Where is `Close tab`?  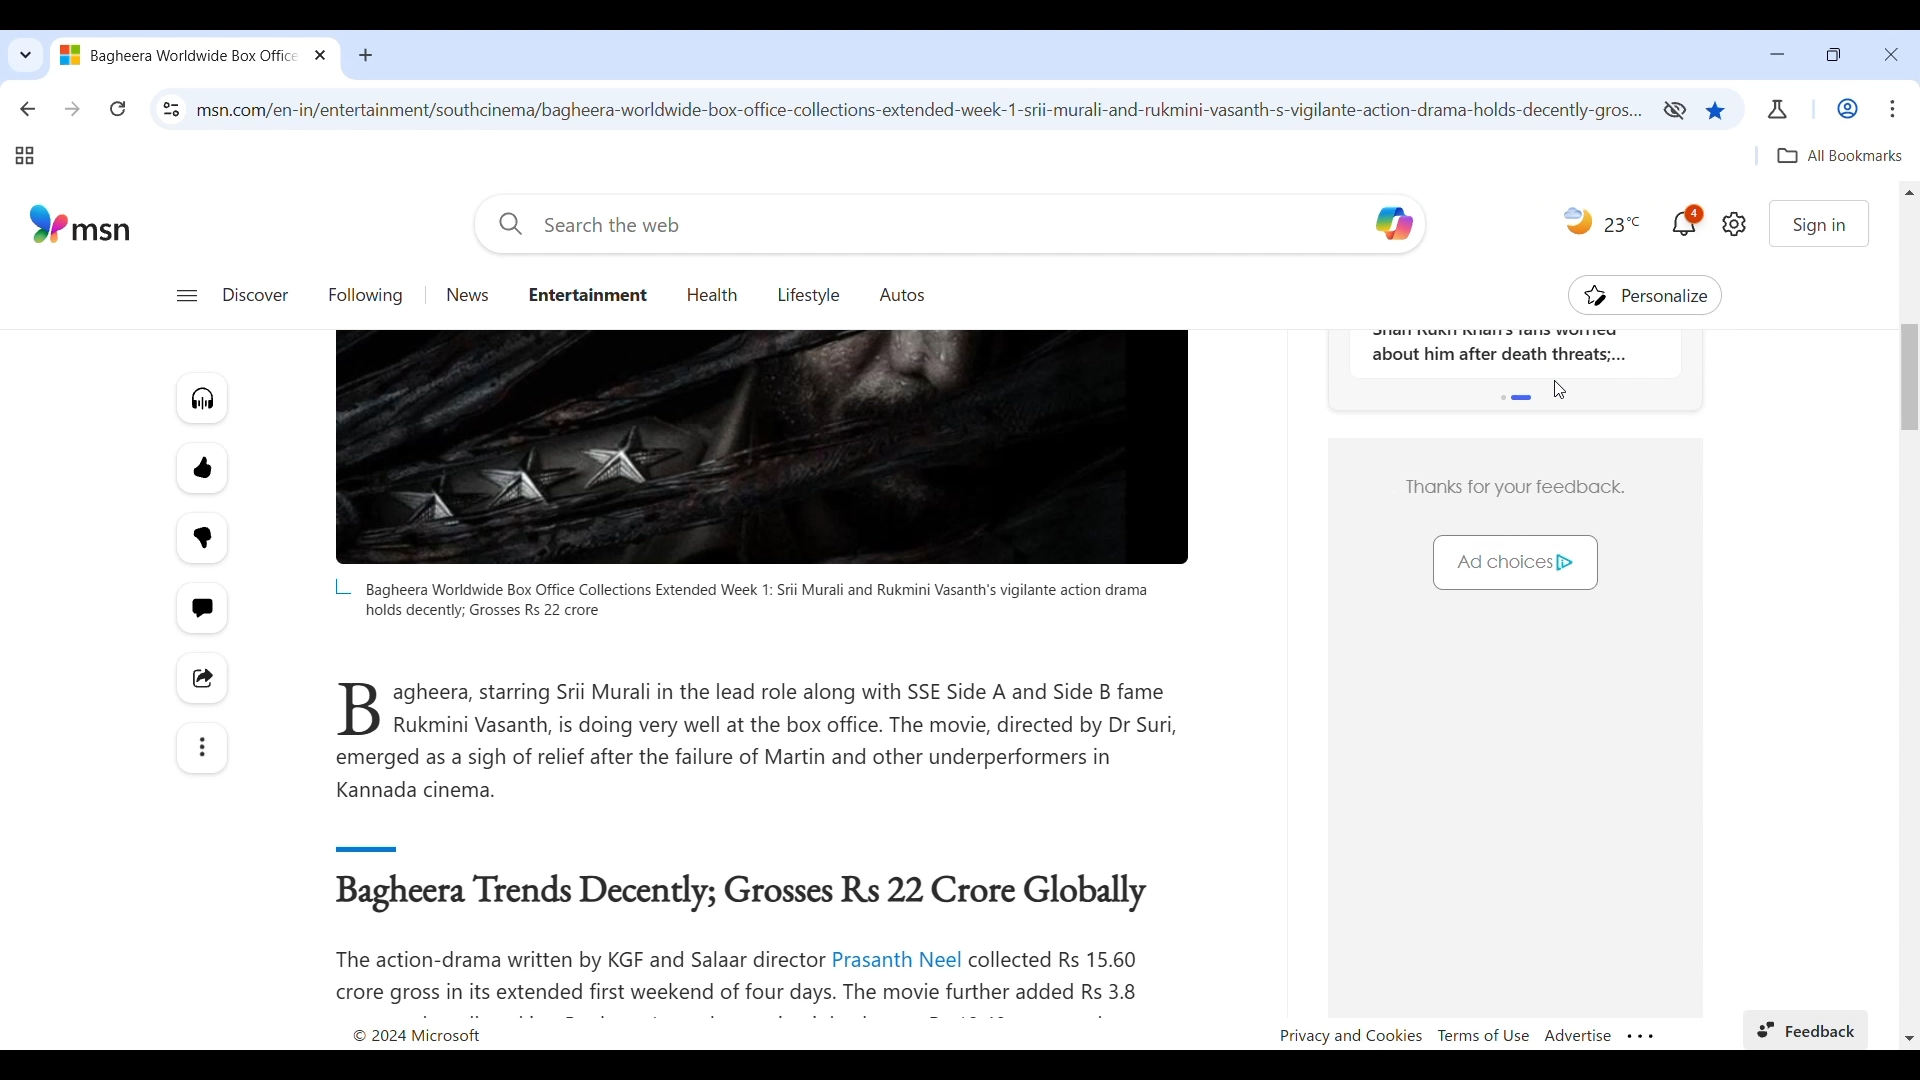
Close tab is located at coordinates (322, 54).